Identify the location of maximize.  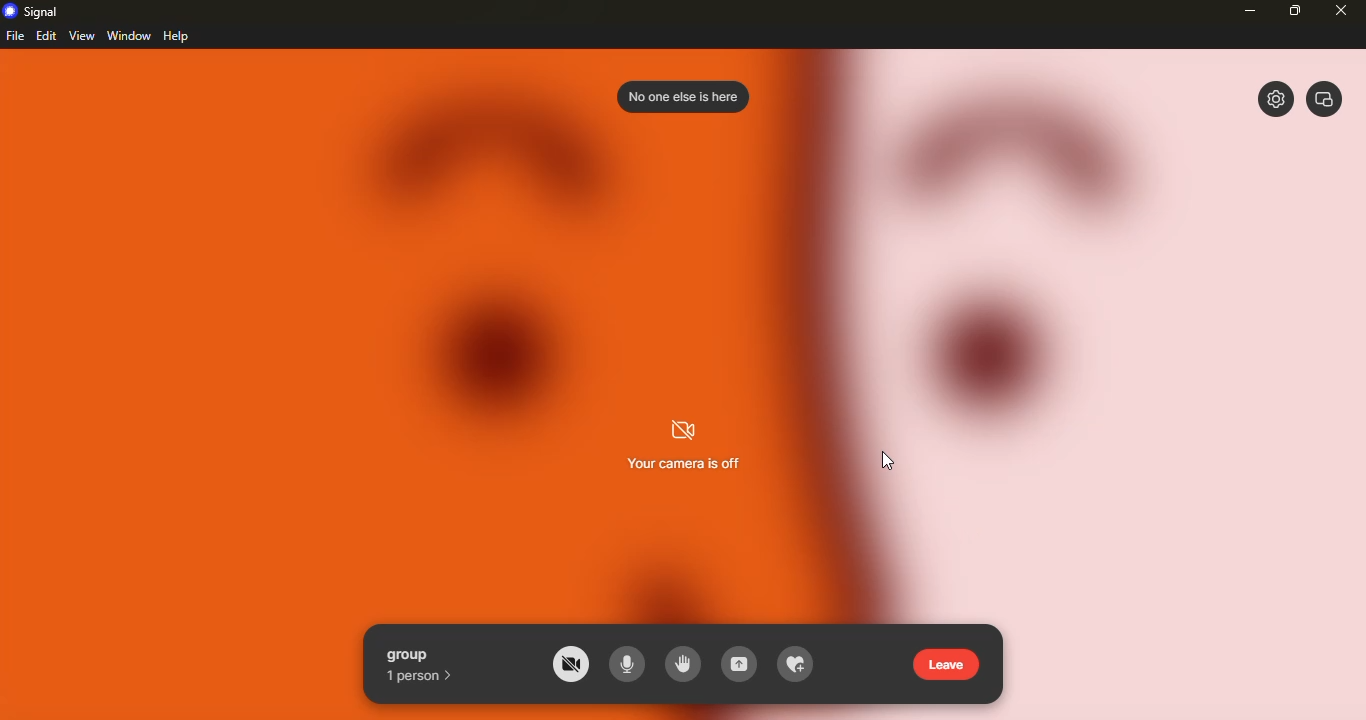
(1294, 9).